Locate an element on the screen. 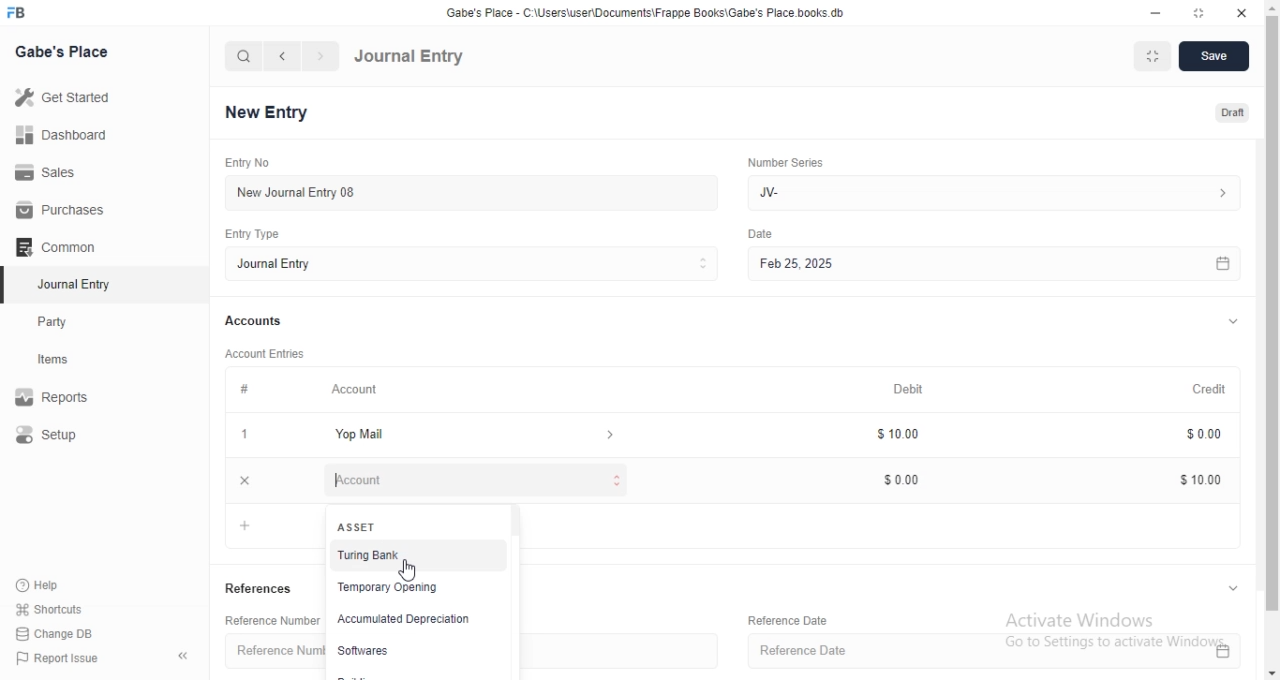 Image resolution: width=1280 pixels, height=680 pixels. + Add Row is located at coordinates (249, 526).